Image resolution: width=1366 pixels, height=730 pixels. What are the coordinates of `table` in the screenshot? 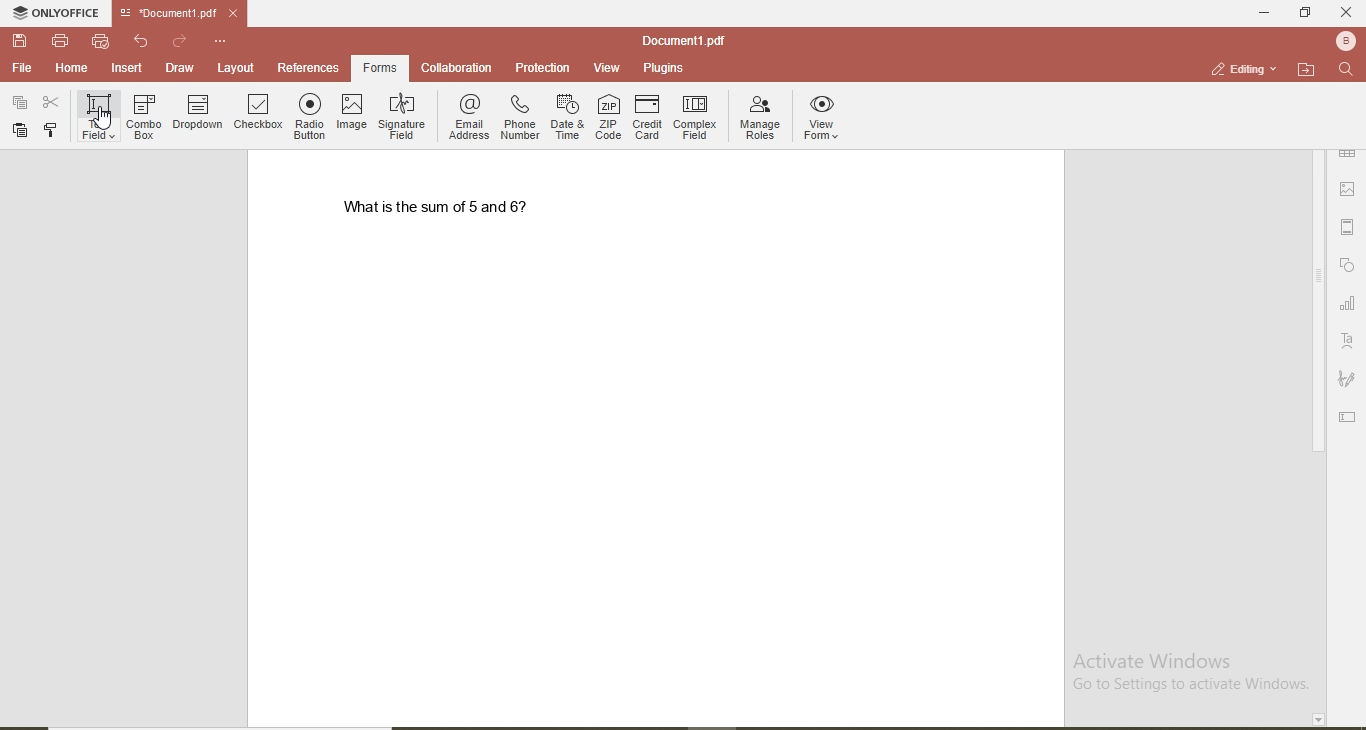 It's located at (1349, 152).